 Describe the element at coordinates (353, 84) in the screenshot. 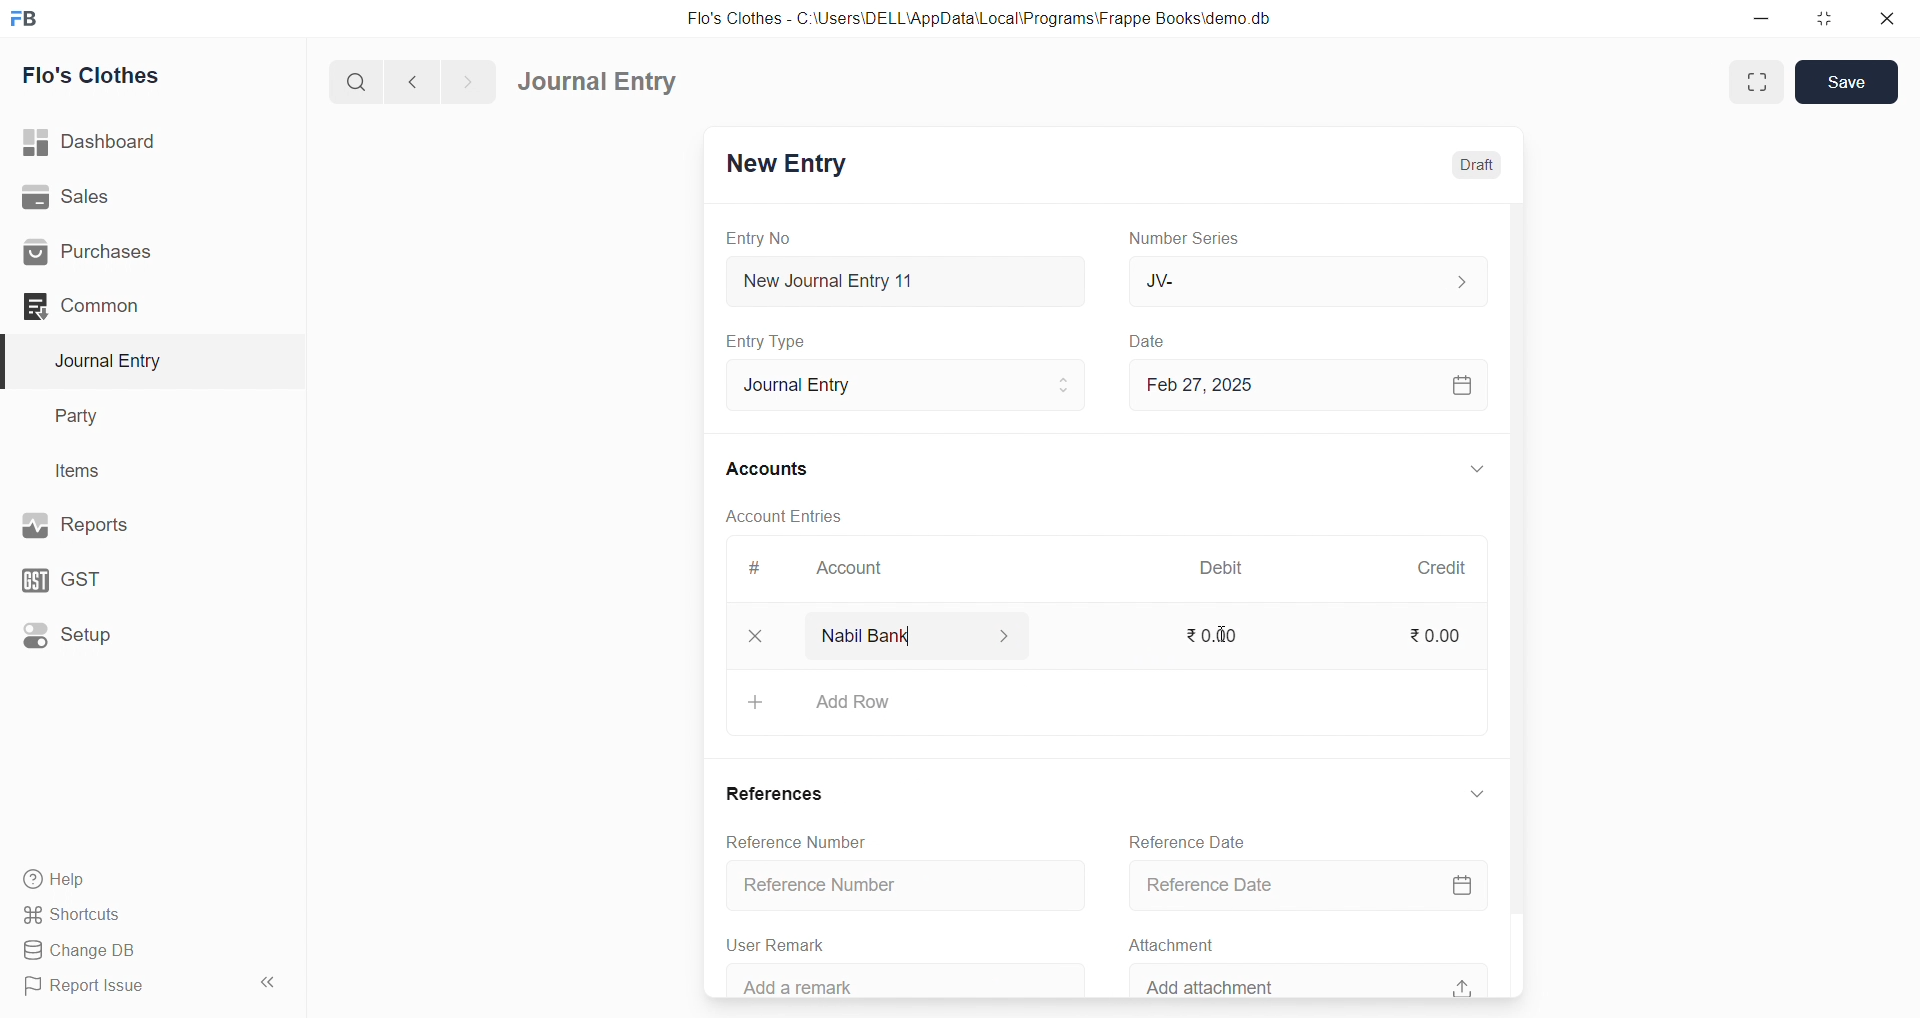

I see `search` at that location.